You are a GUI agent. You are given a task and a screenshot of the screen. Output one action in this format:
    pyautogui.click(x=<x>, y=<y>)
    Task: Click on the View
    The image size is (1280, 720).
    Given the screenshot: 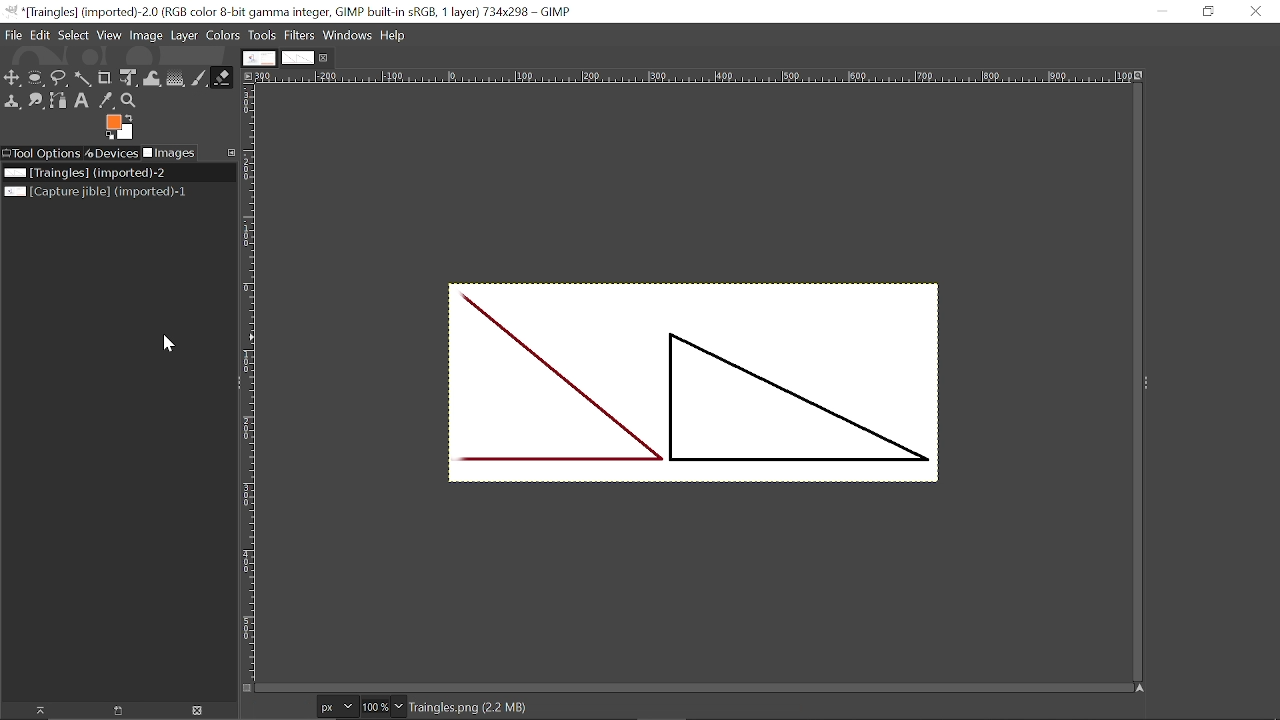 What is the action you would take?
    pyautogui.click(x=108, y=35)
    